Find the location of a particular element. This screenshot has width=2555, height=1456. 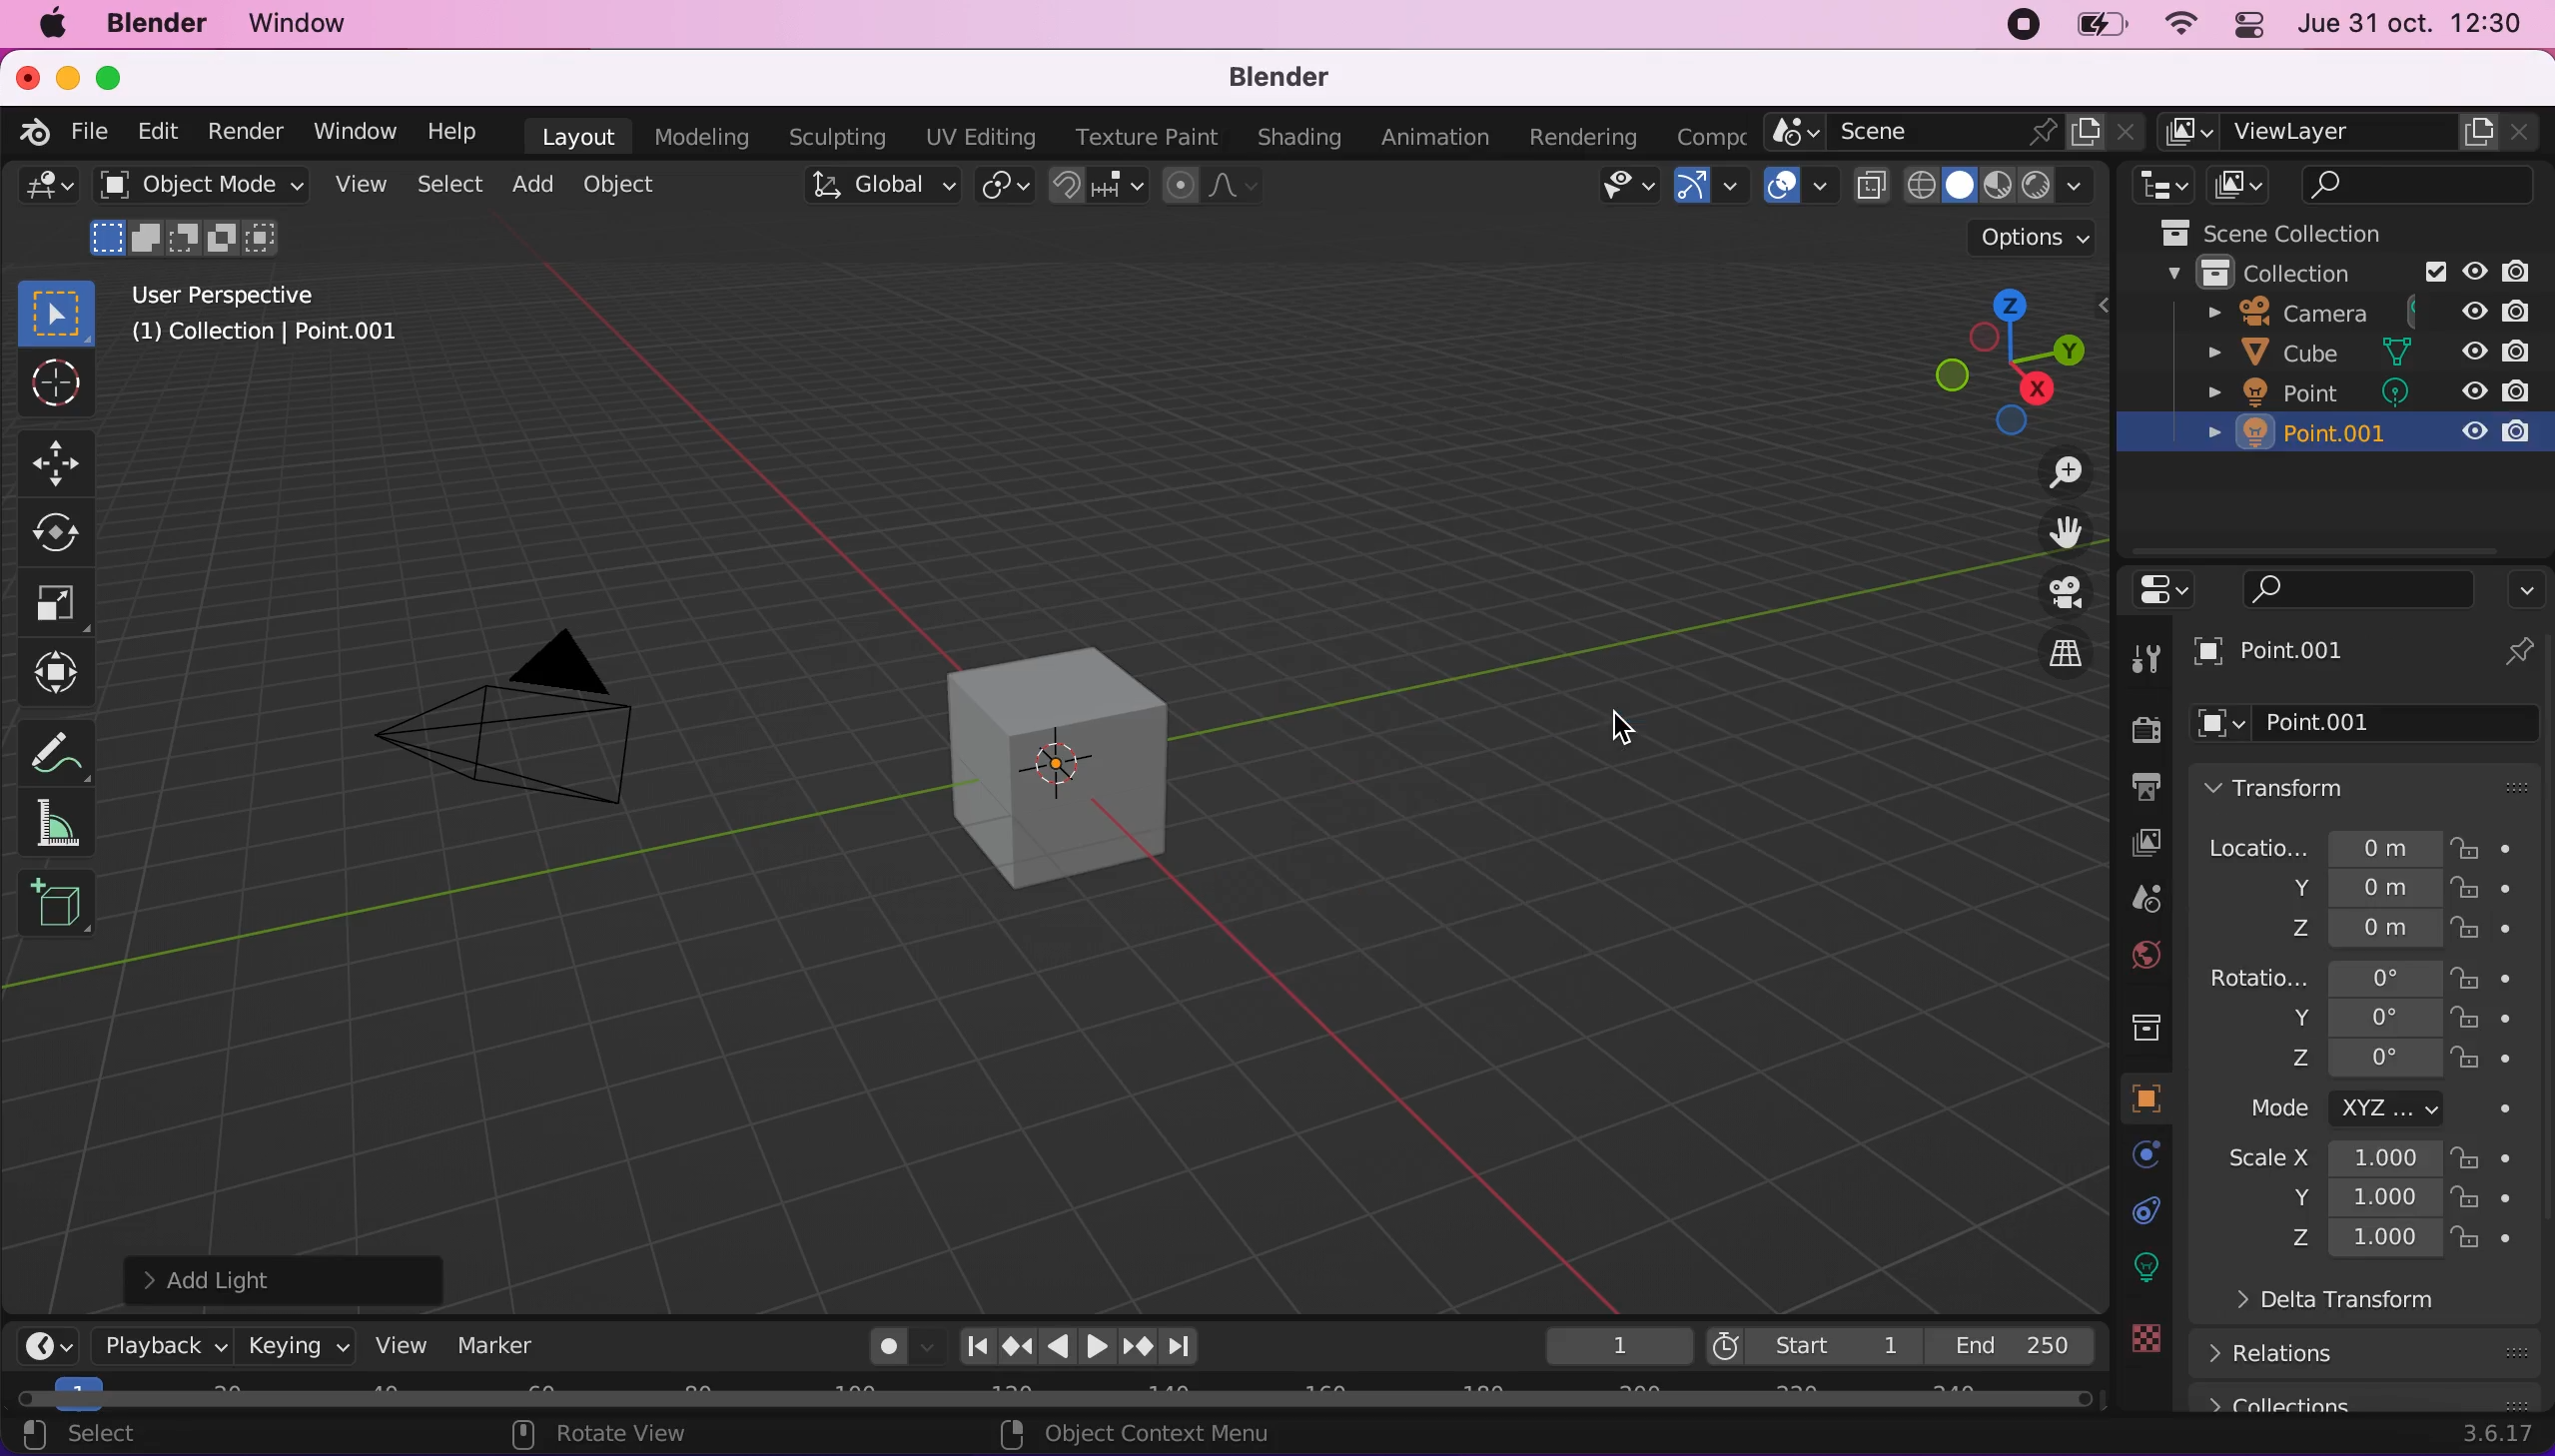

overlays is located at coordinates (1800, 191).